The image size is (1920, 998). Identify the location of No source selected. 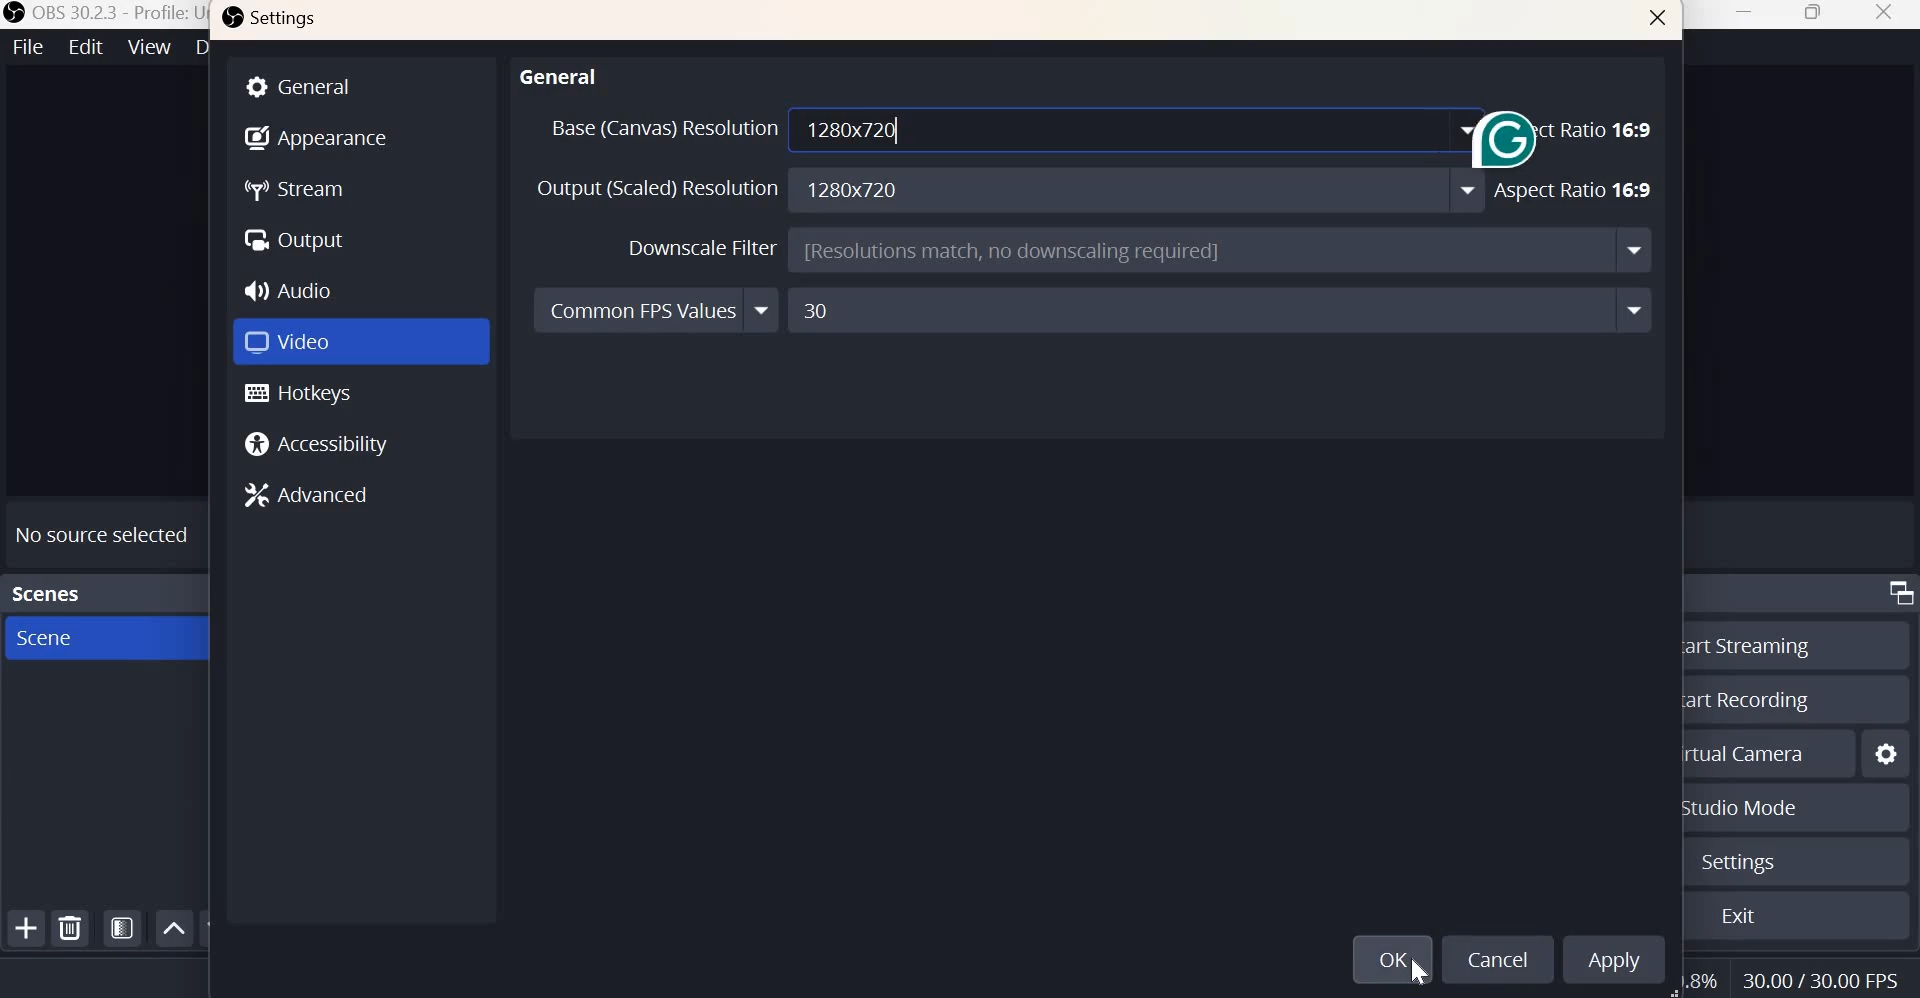
(104, 530).